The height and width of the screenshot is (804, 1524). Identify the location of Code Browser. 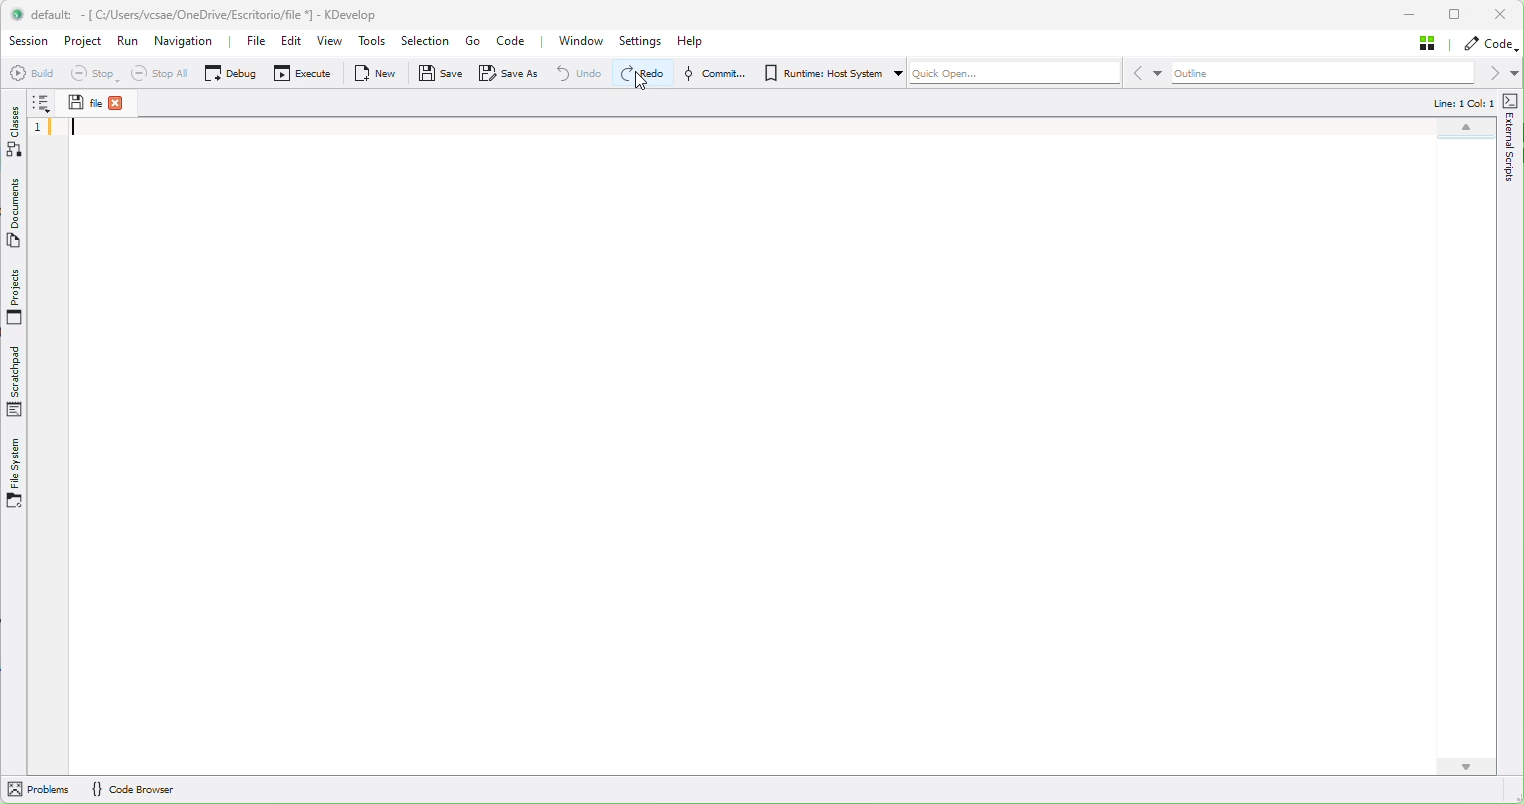
(136, 790).